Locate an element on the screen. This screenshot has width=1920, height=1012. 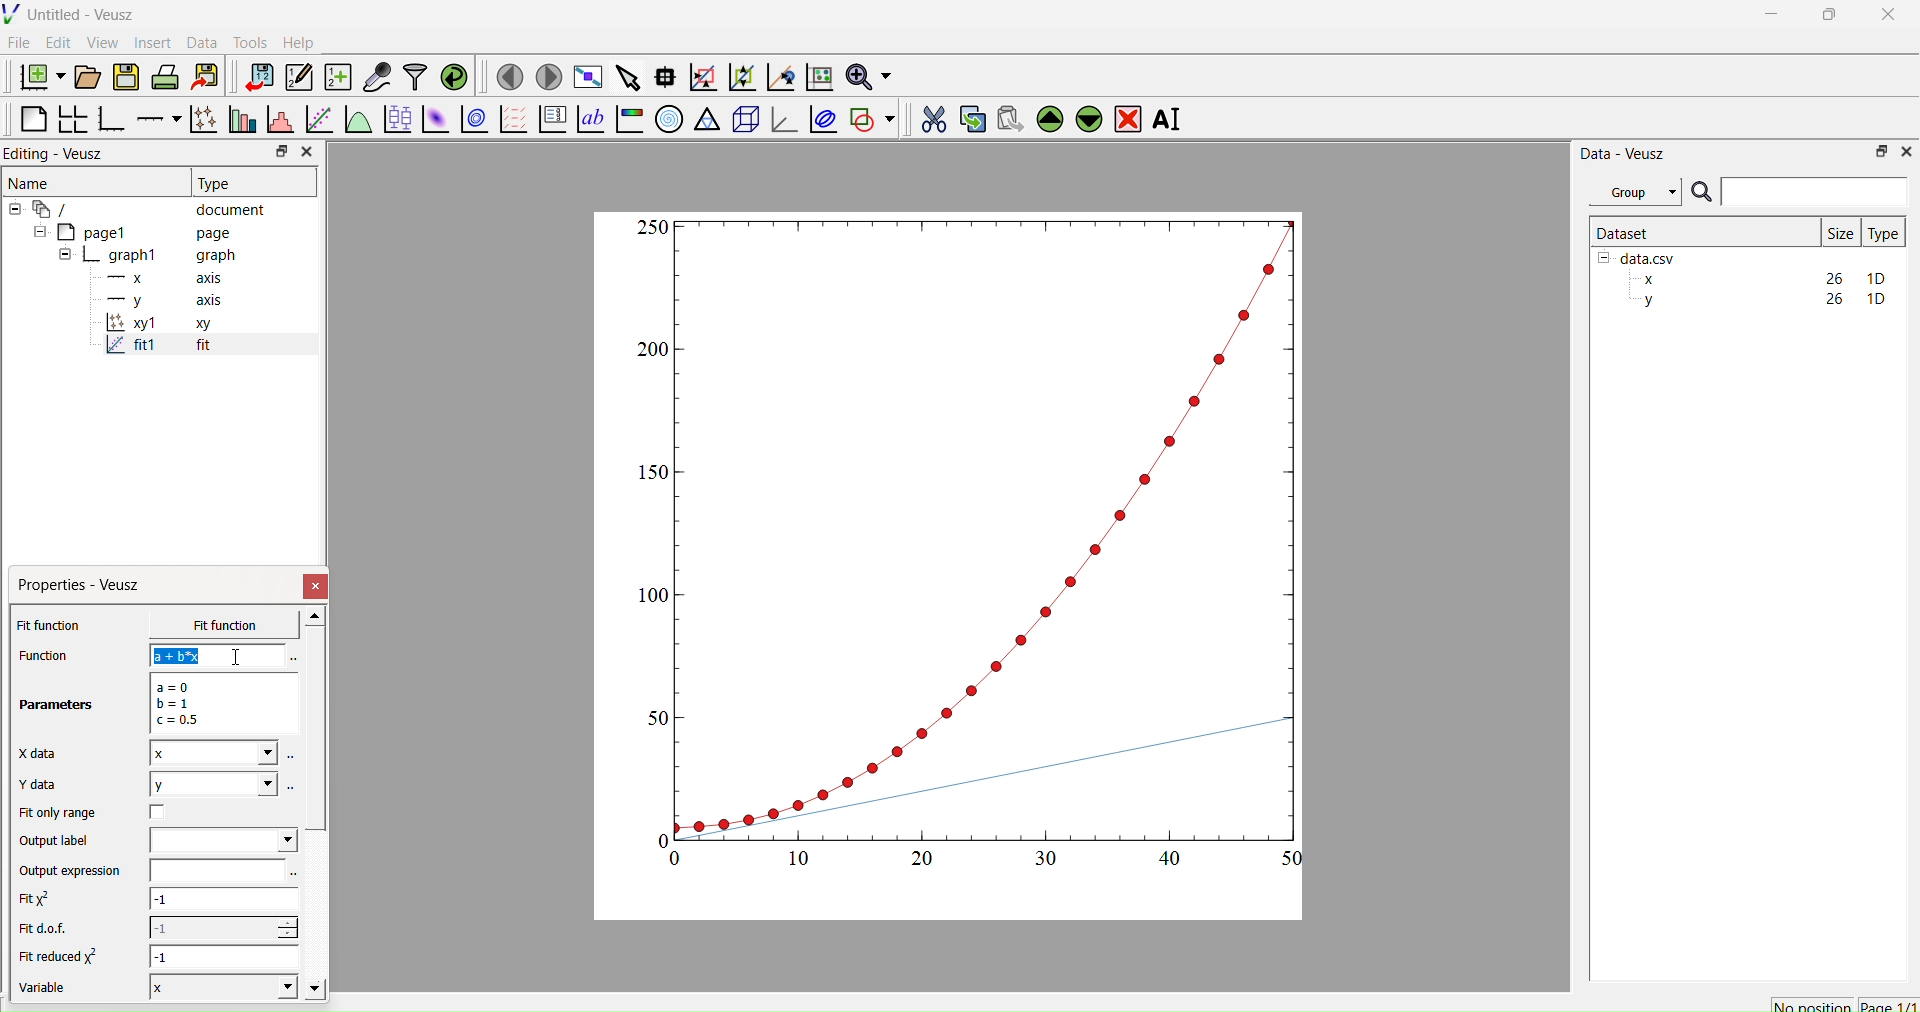
Select items is located at coordinates (626, 78).